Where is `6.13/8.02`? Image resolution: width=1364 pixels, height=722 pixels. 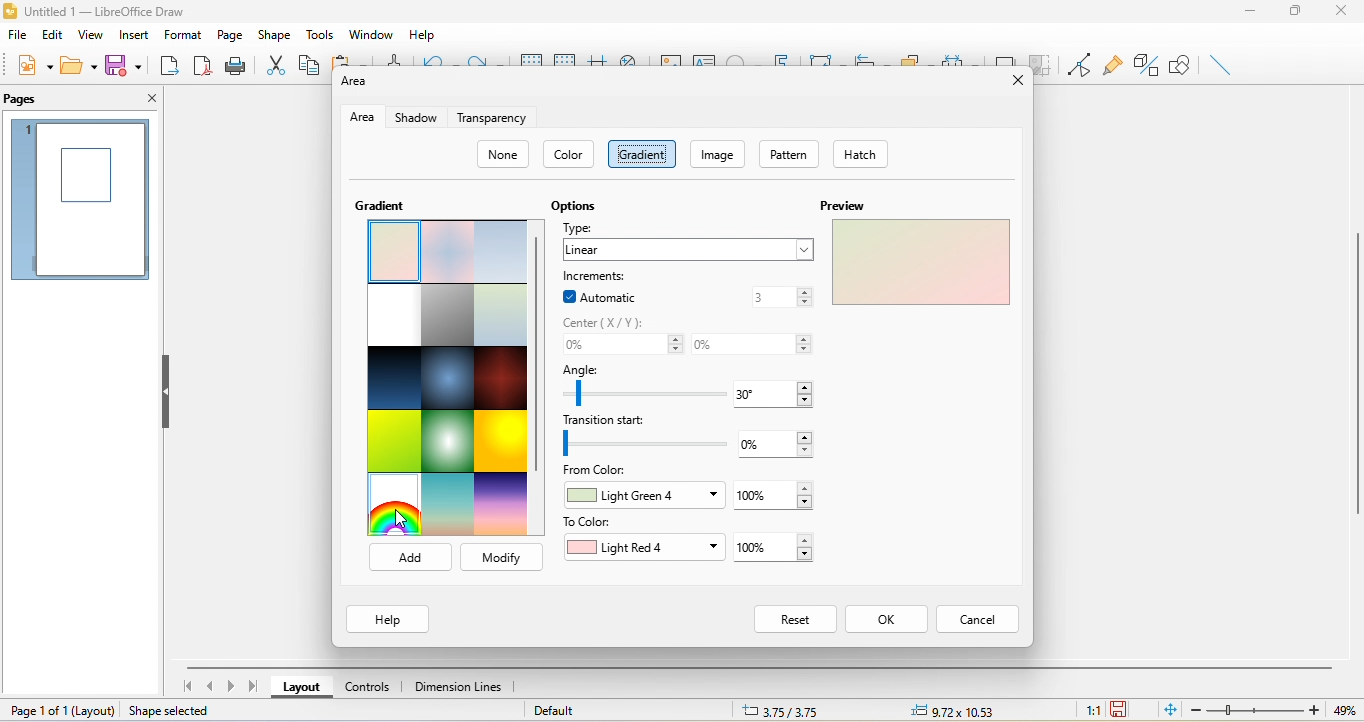
6.13/8.02 is located at coordinates (791, 710).